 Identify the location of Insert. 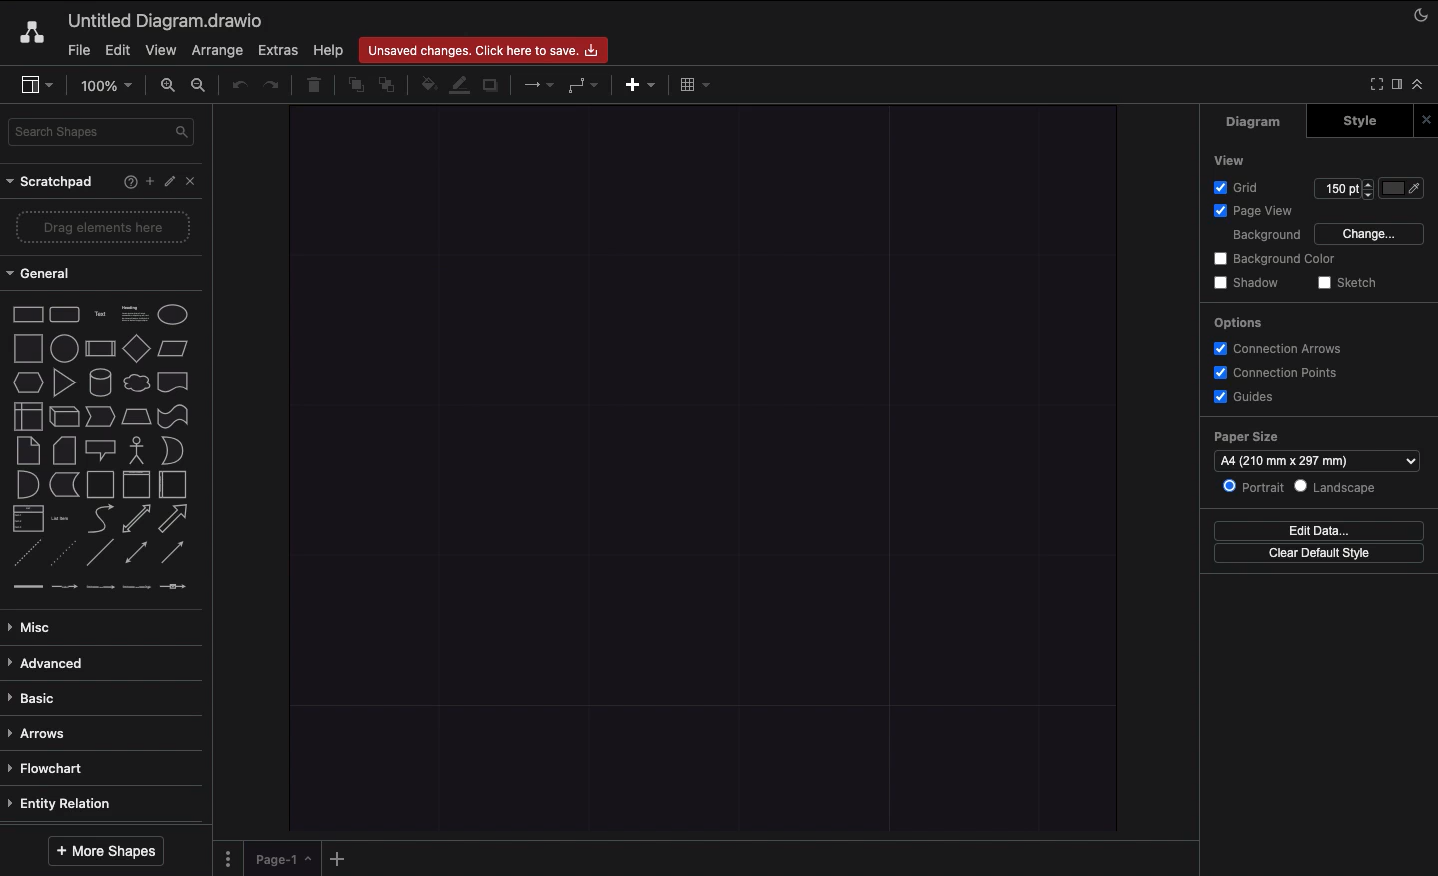
(640, 86).